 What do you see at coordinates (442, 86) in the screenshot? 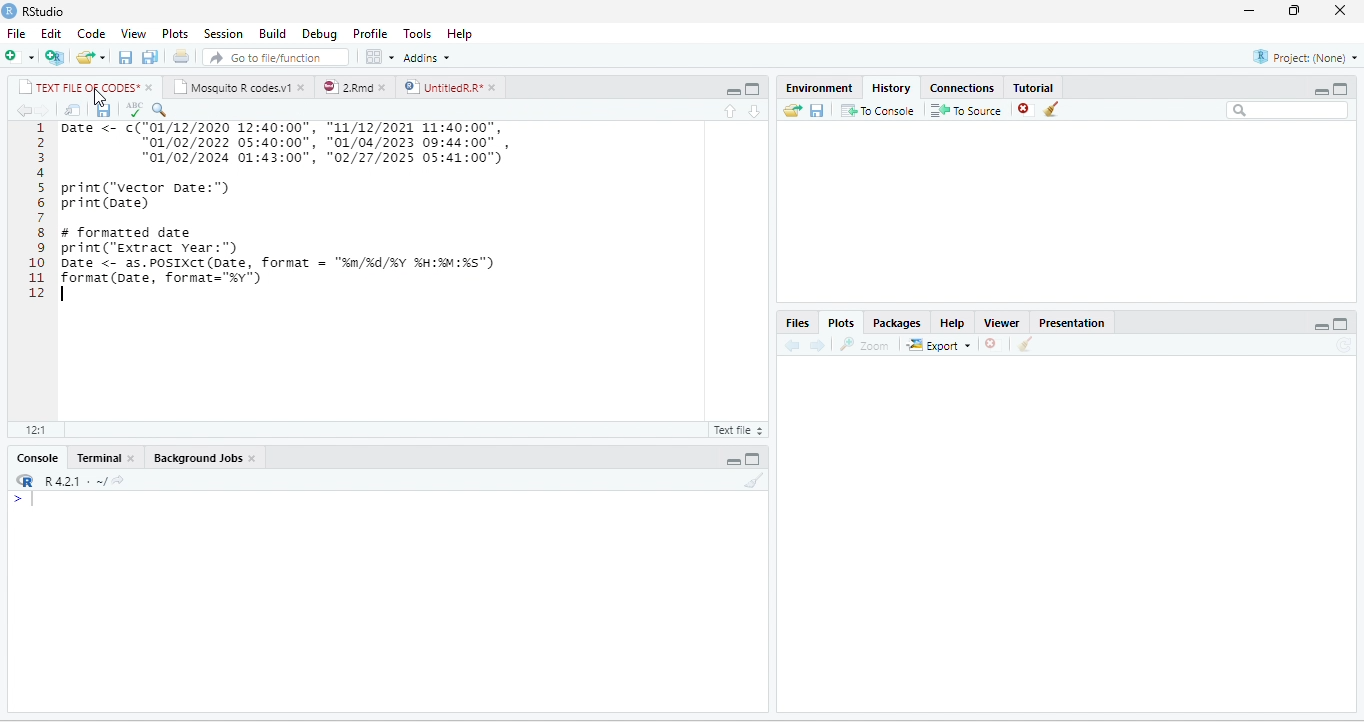
I see `UntitledR.R` at bounding box center [442, 86].